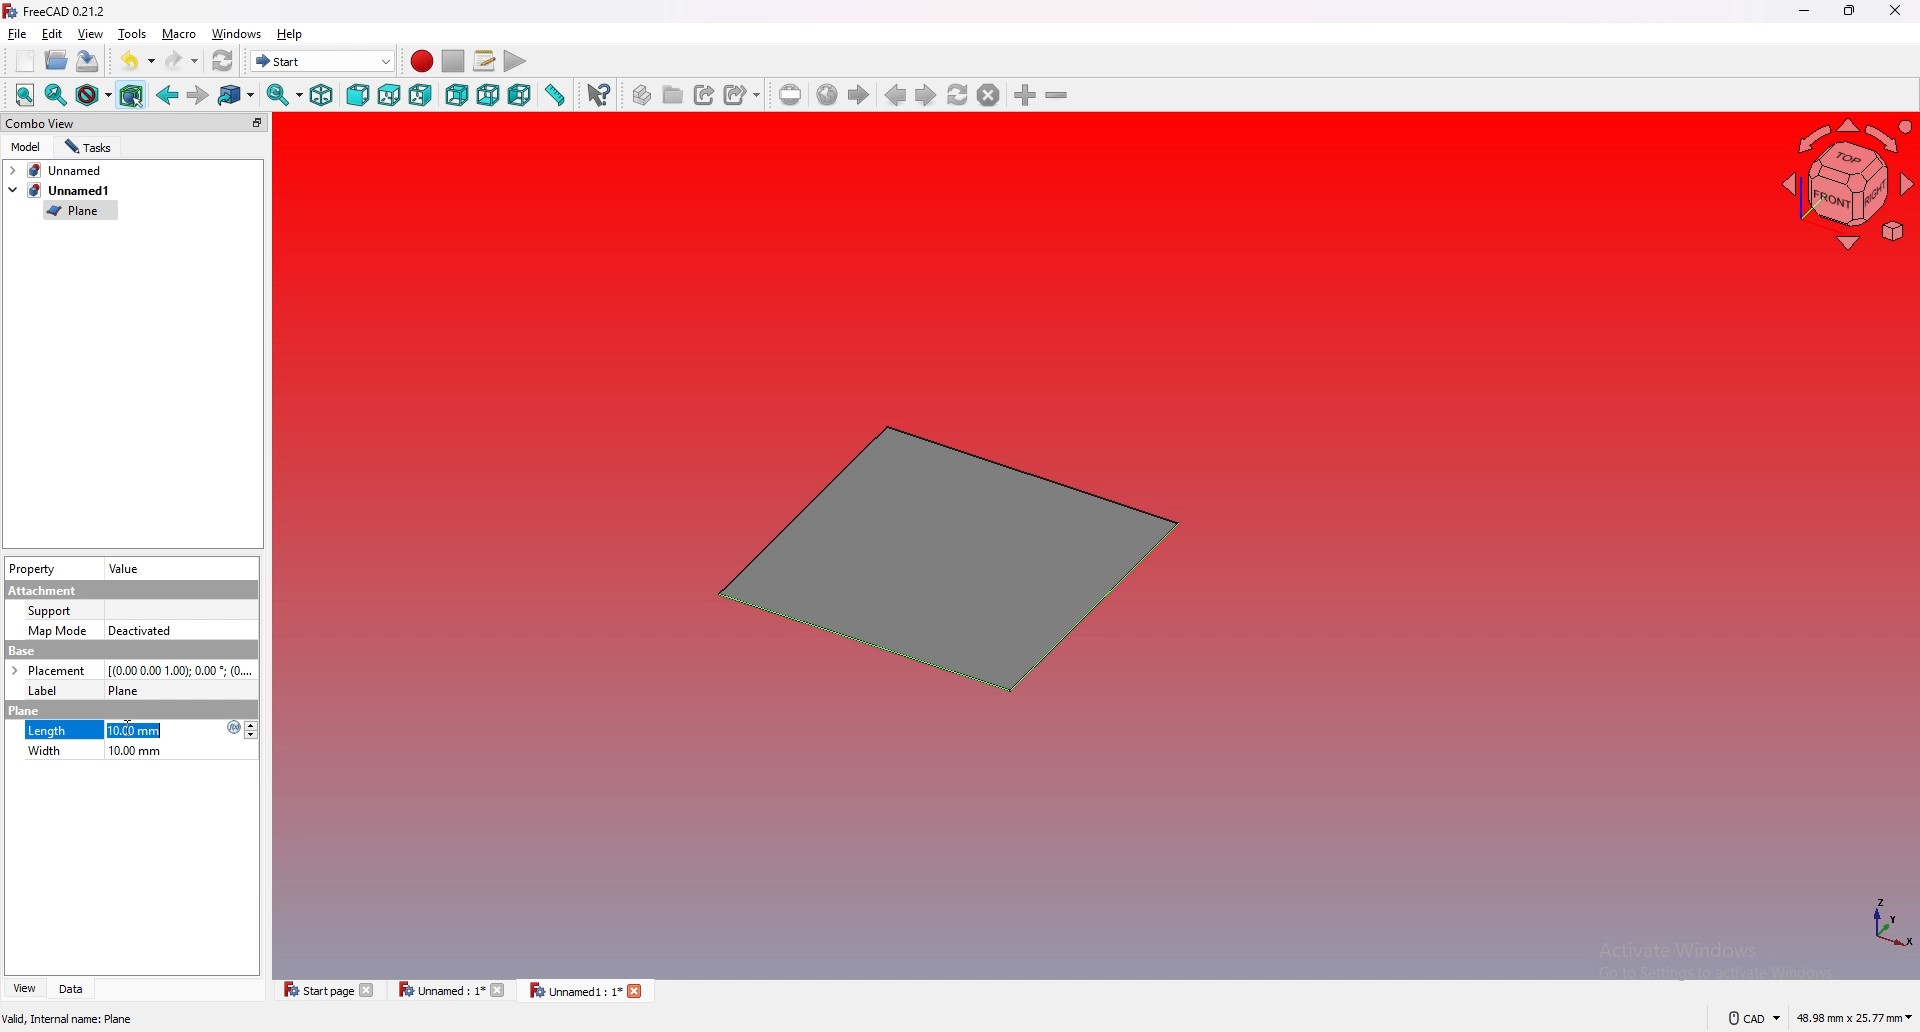 This screenshot has height=1032, width=1920. Describe the element at coordinates (57, 11) in the screenshot. I see `FreeCAD 0.21.2` at that location.